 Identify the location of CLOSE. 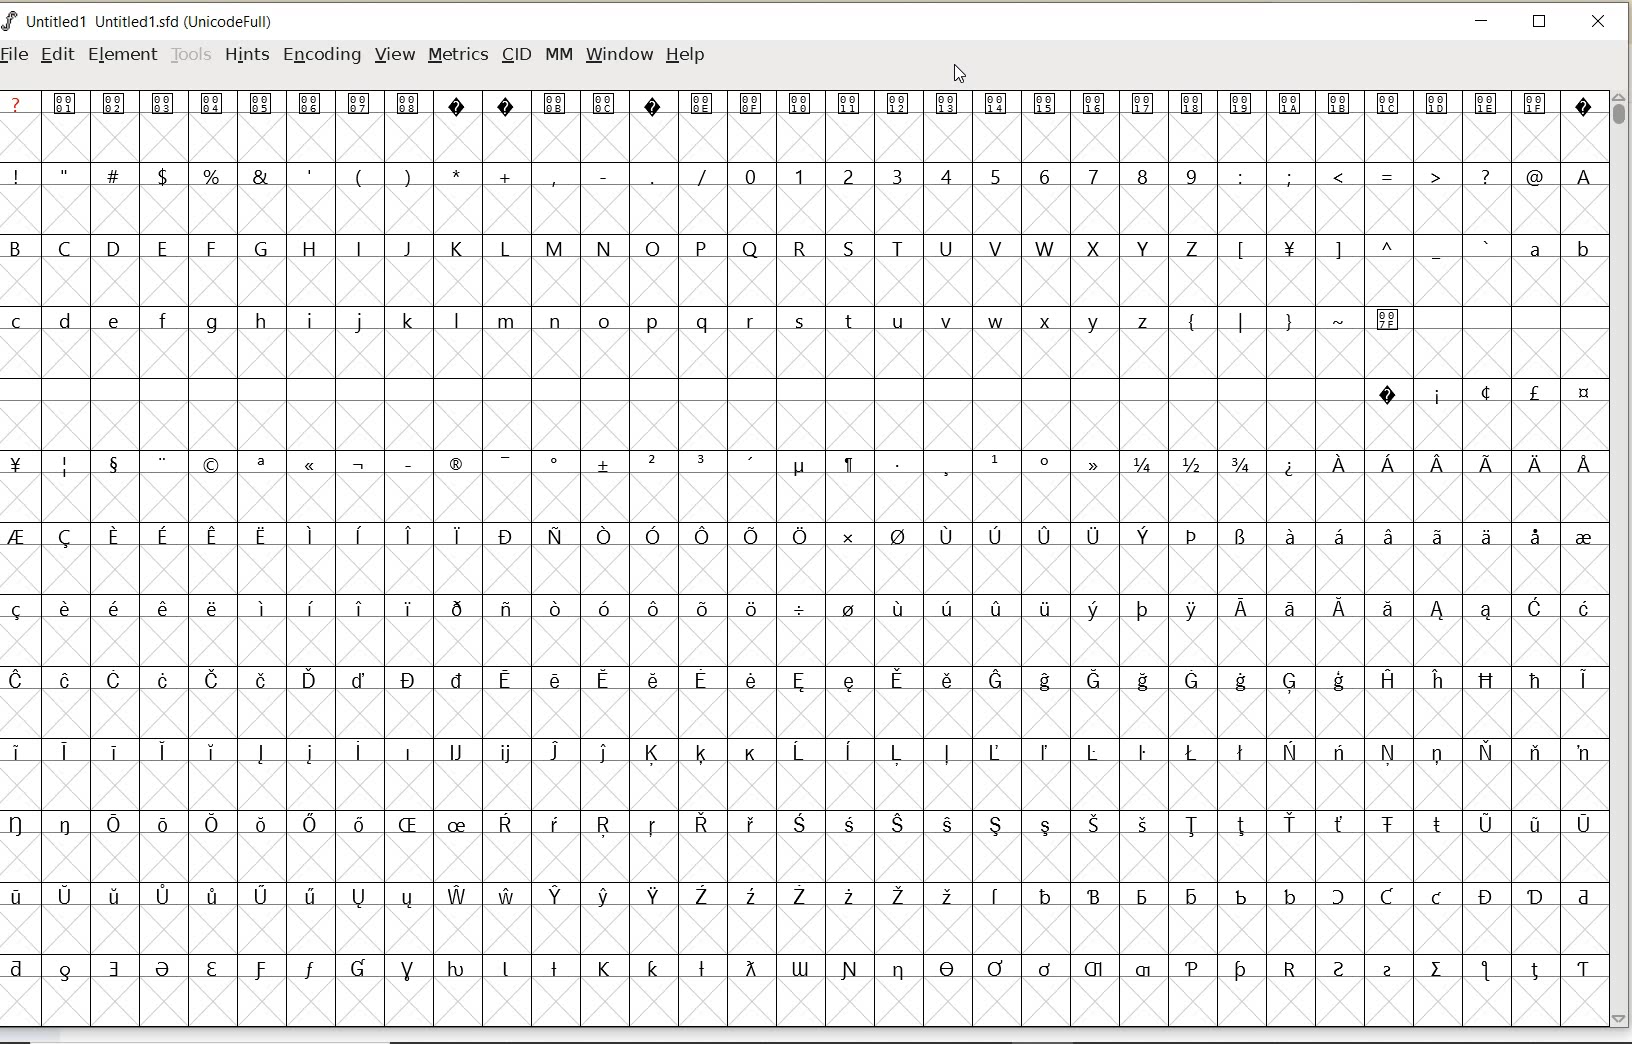
(1600, 22).